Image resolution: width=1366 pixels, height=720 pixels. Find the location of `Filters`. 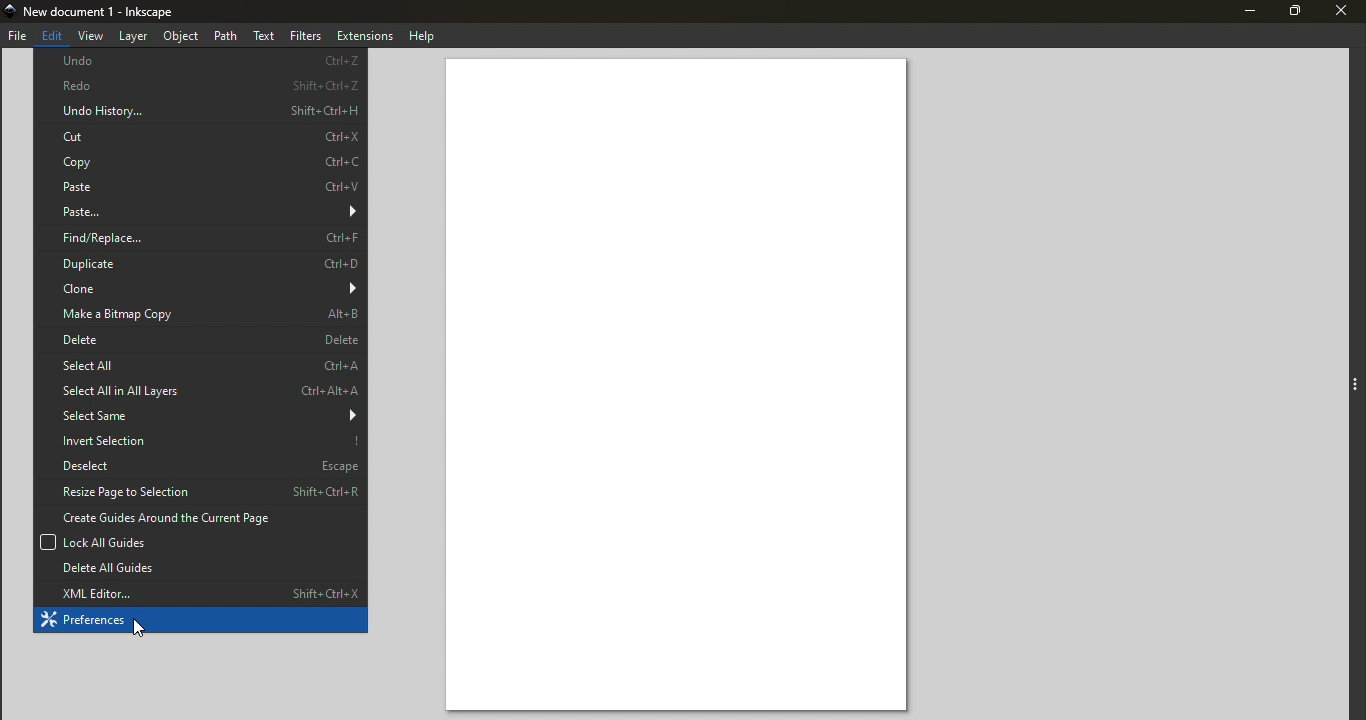

Filters is located at coordinates (305, 34).